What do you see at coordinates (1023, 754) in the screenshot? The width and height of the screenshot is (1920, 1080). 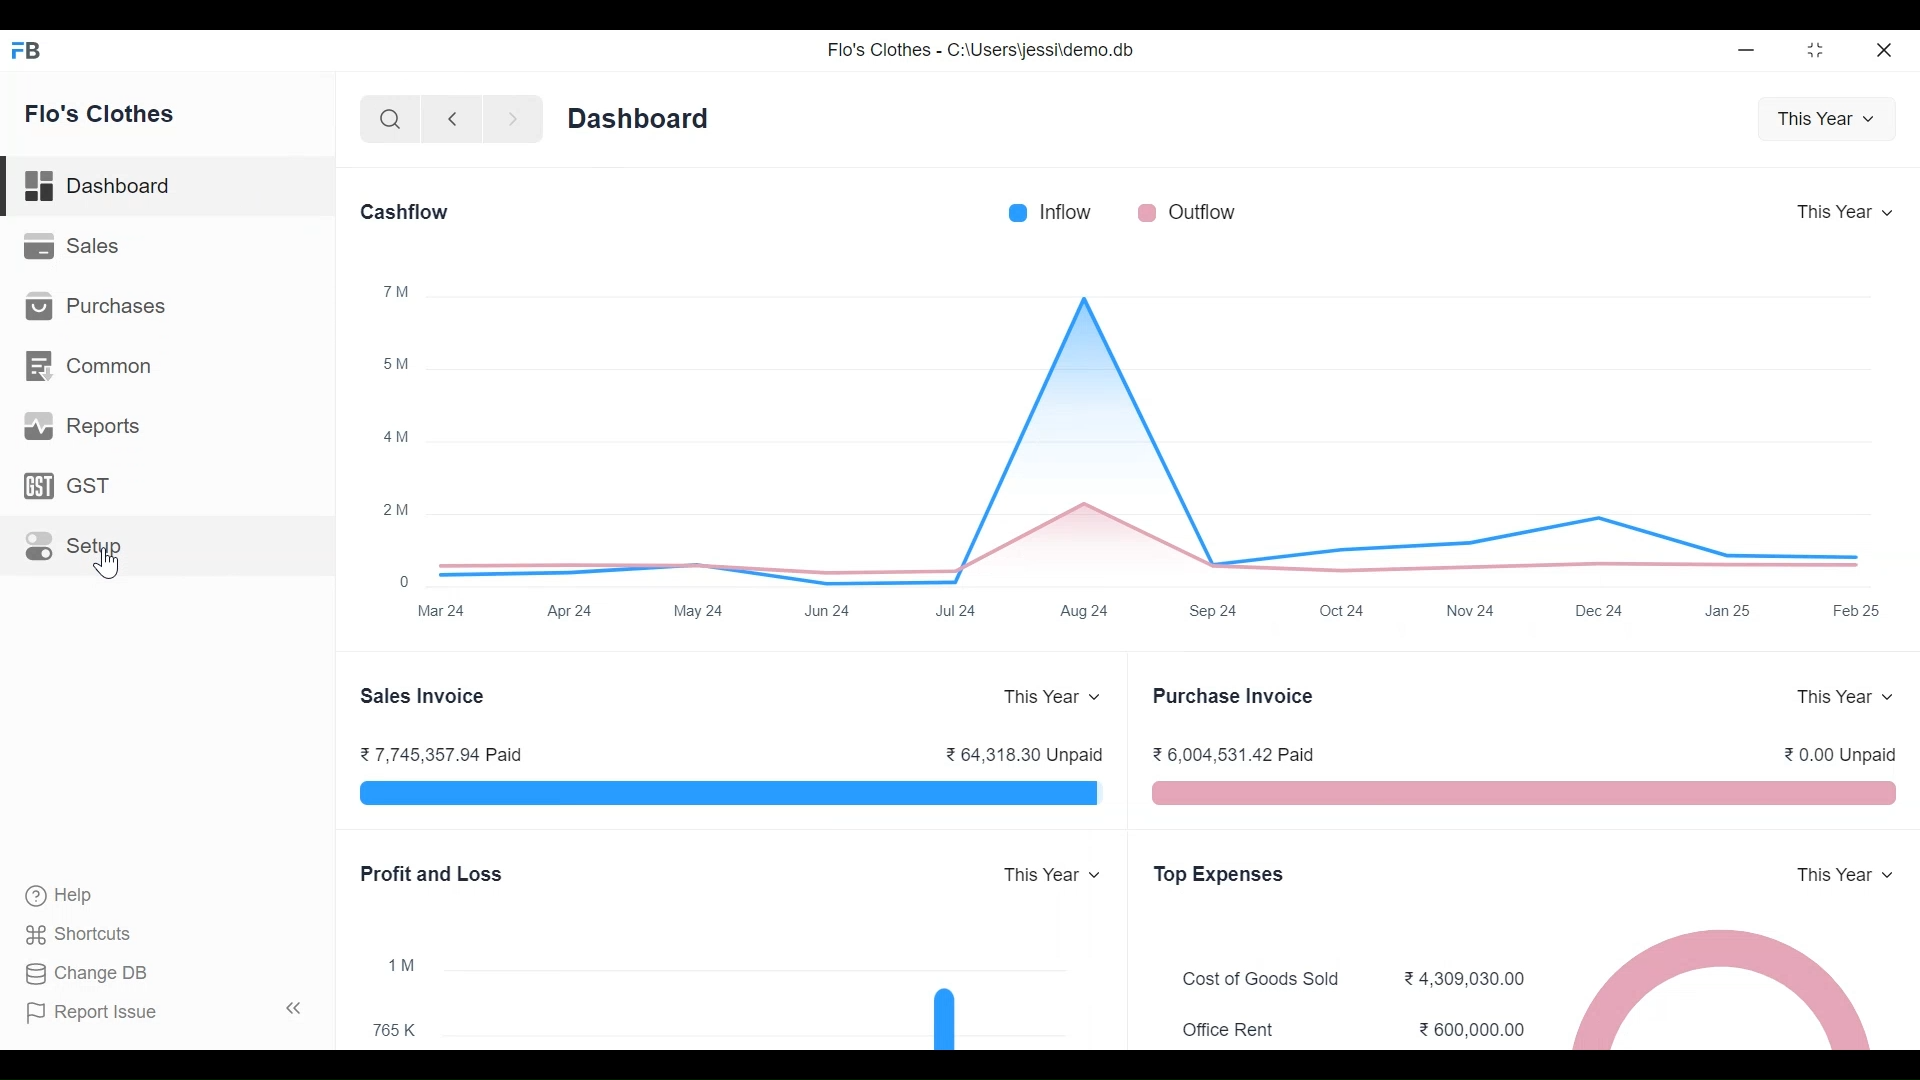 I see `₹ 64,318.30 Unpaid` at bounding box center [1023, 754].